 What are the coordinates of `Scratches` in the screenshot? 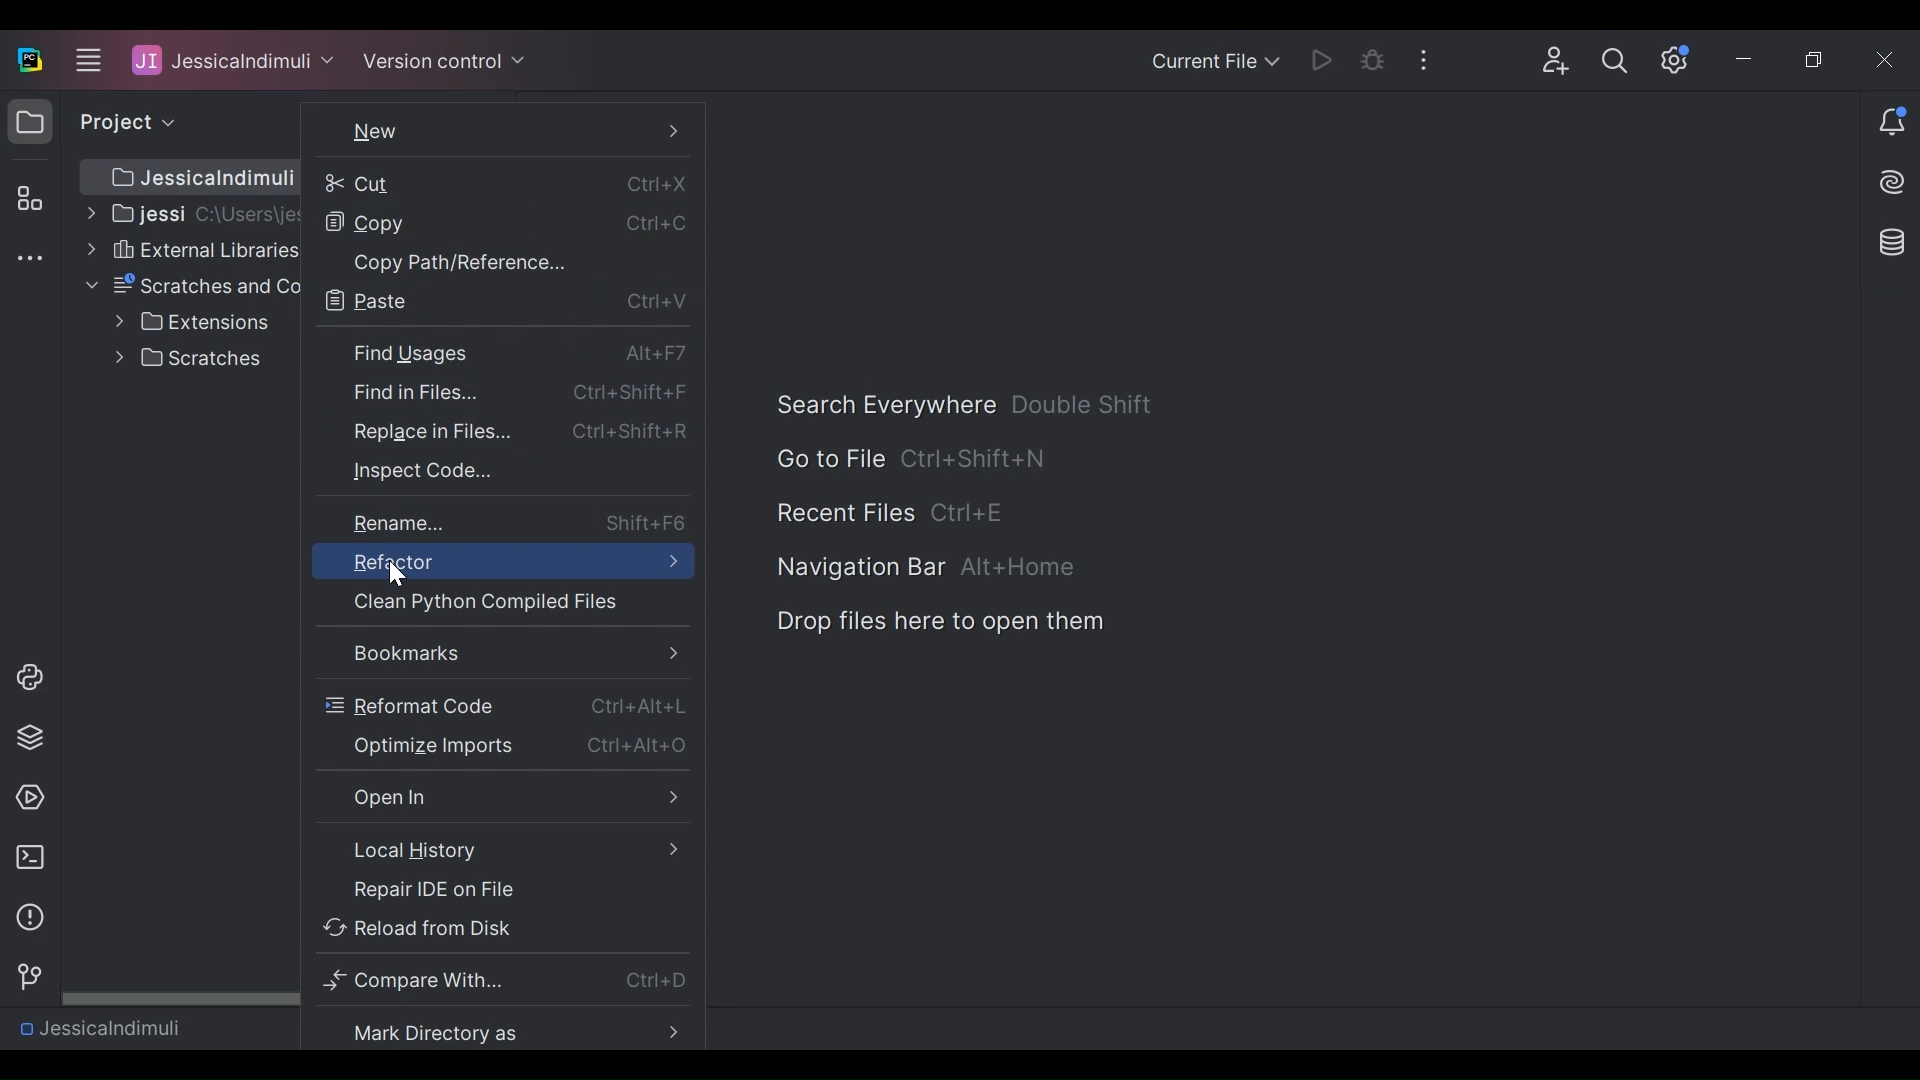 It's located at (193, 358).